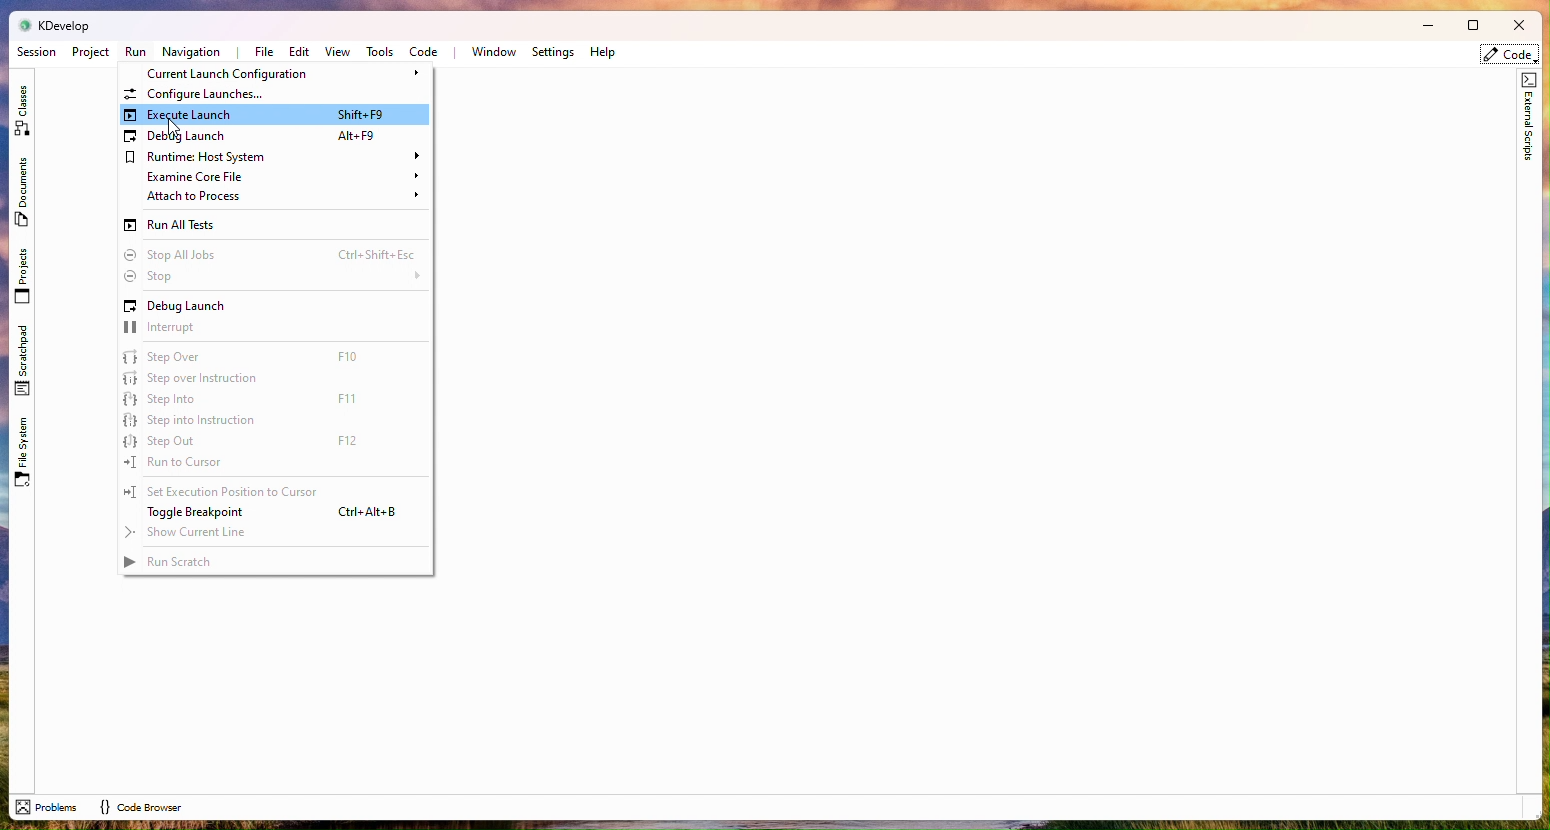 The width and height of the screenshot is (1550, 830). I want to click on Run to cursor, so click(201, 463).